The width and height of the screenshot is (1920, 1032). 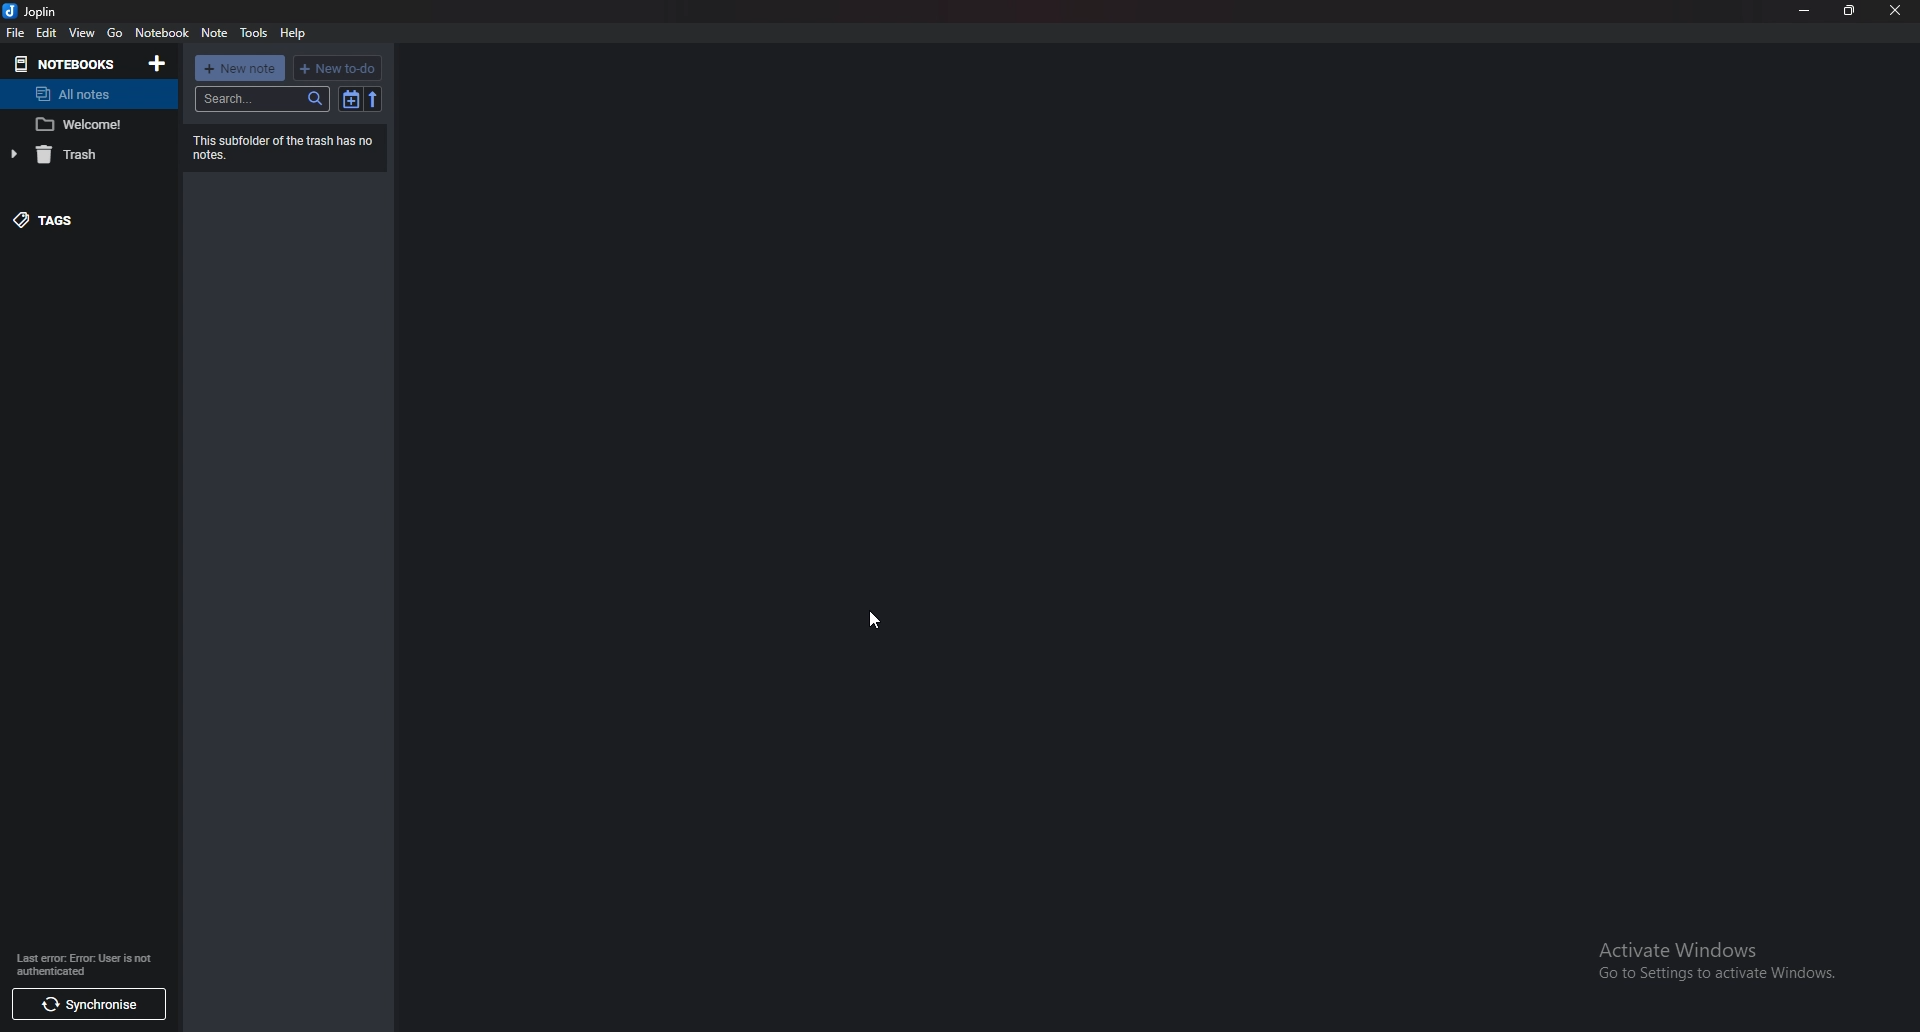 What do you see at coordinates (1850, 10) in the screenshot?
I see `Resize` at bounding box center [1850, 10].